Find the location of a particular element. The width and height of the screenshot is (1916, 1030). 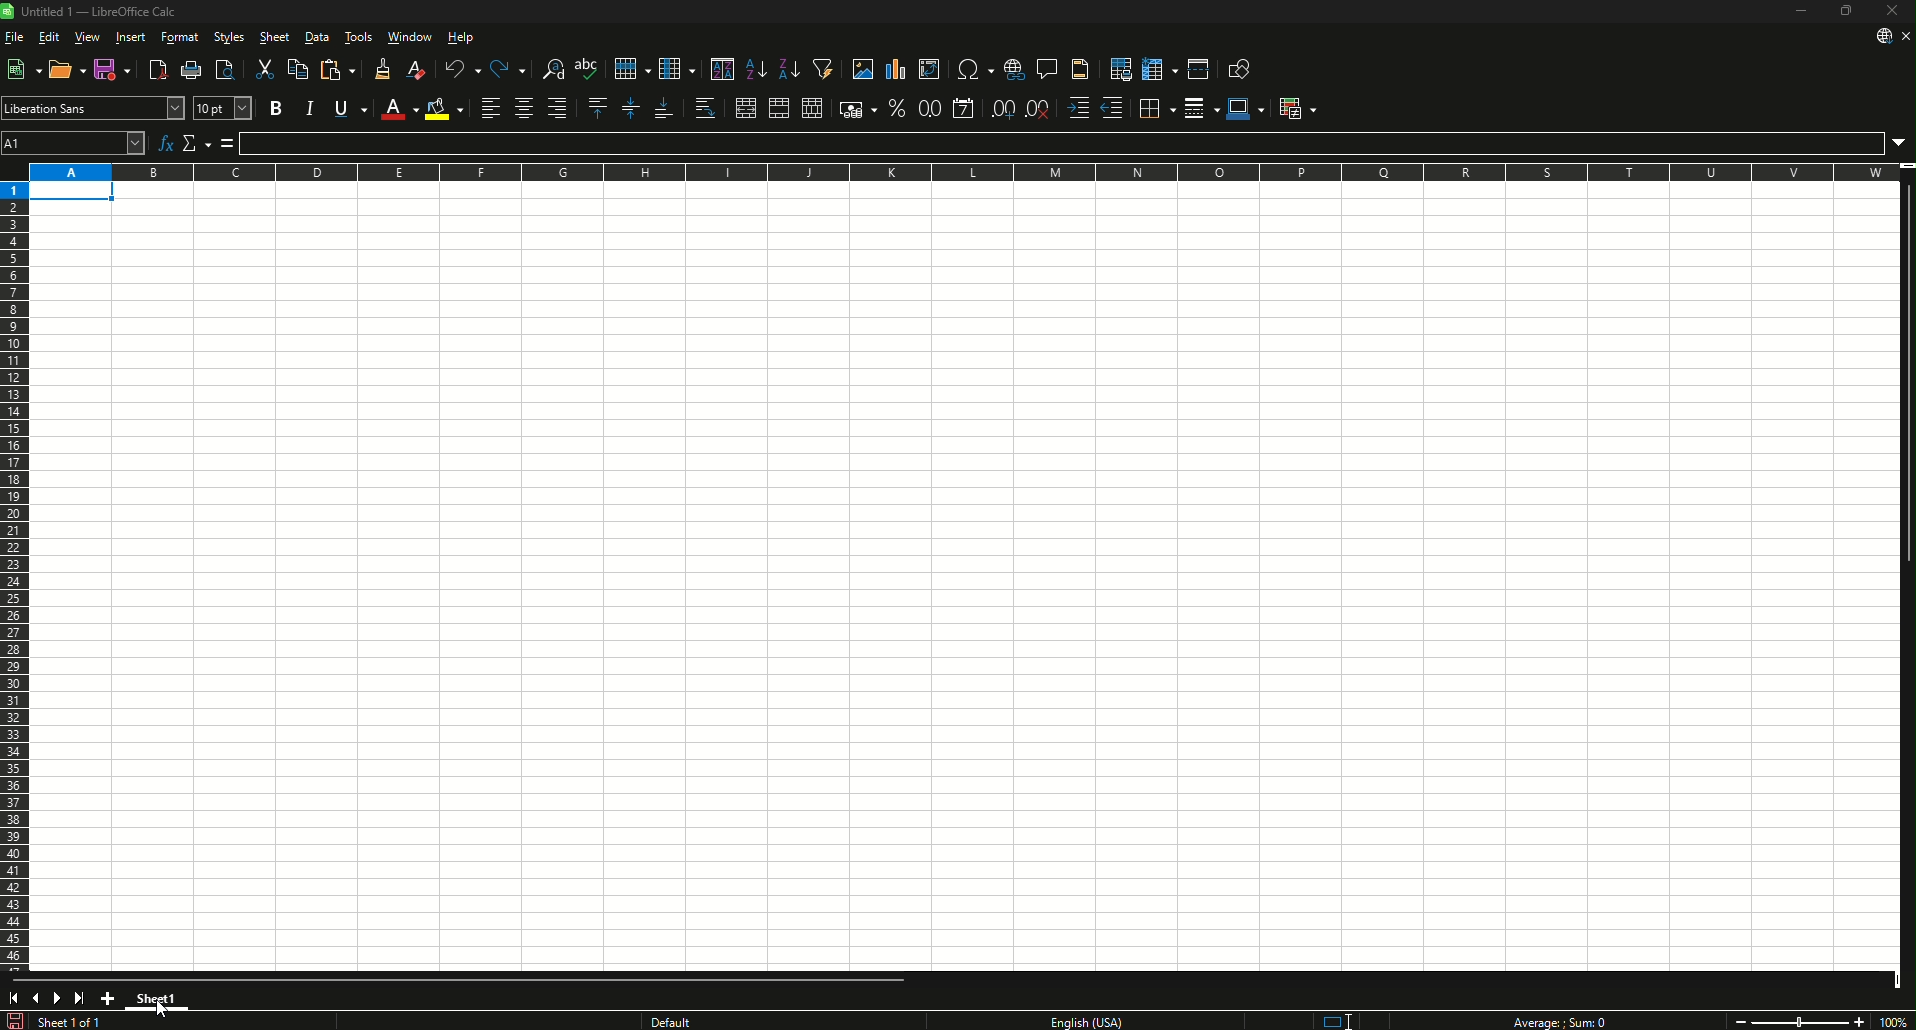

Font Name is located at coordinates (175, 108).